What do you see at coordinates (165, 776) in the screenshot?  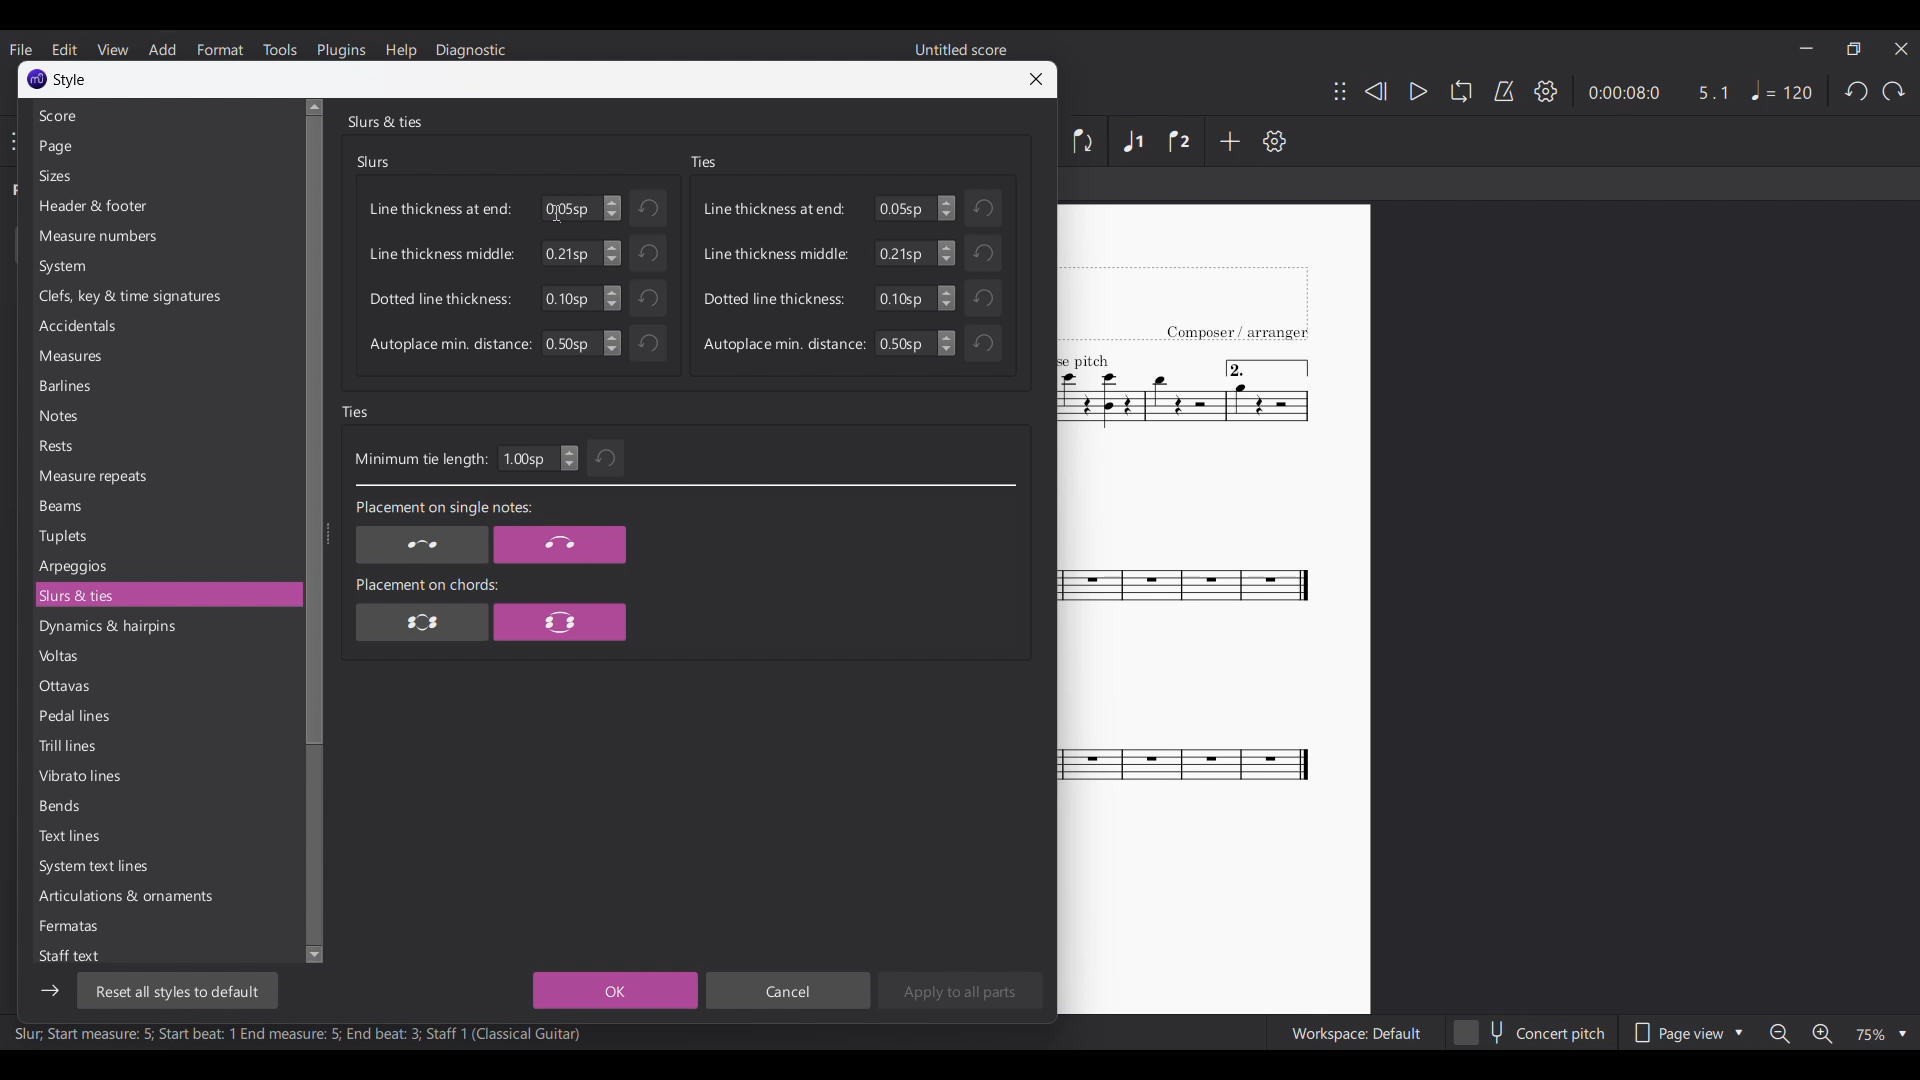 I see `Vibrato lines` at bounding box center [165, 776].